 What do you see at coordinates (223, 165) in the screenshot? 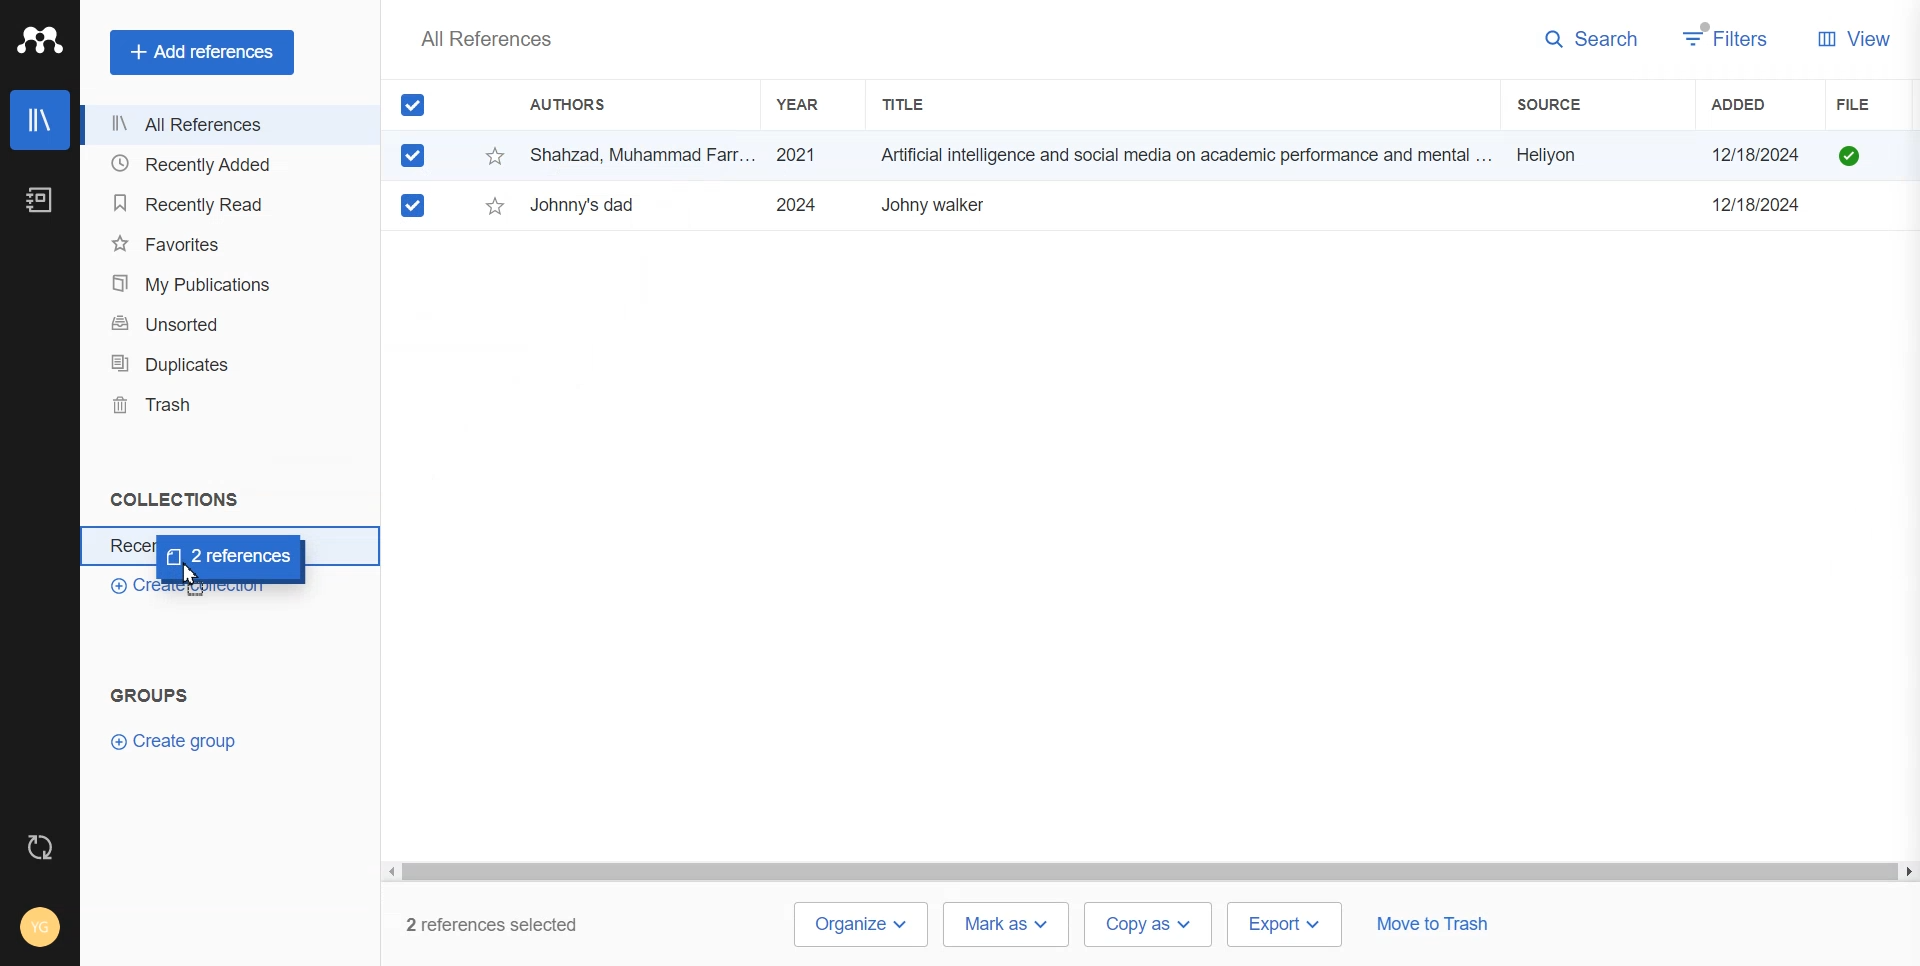
I see `Recently Added` at bounding box center [223, 165].